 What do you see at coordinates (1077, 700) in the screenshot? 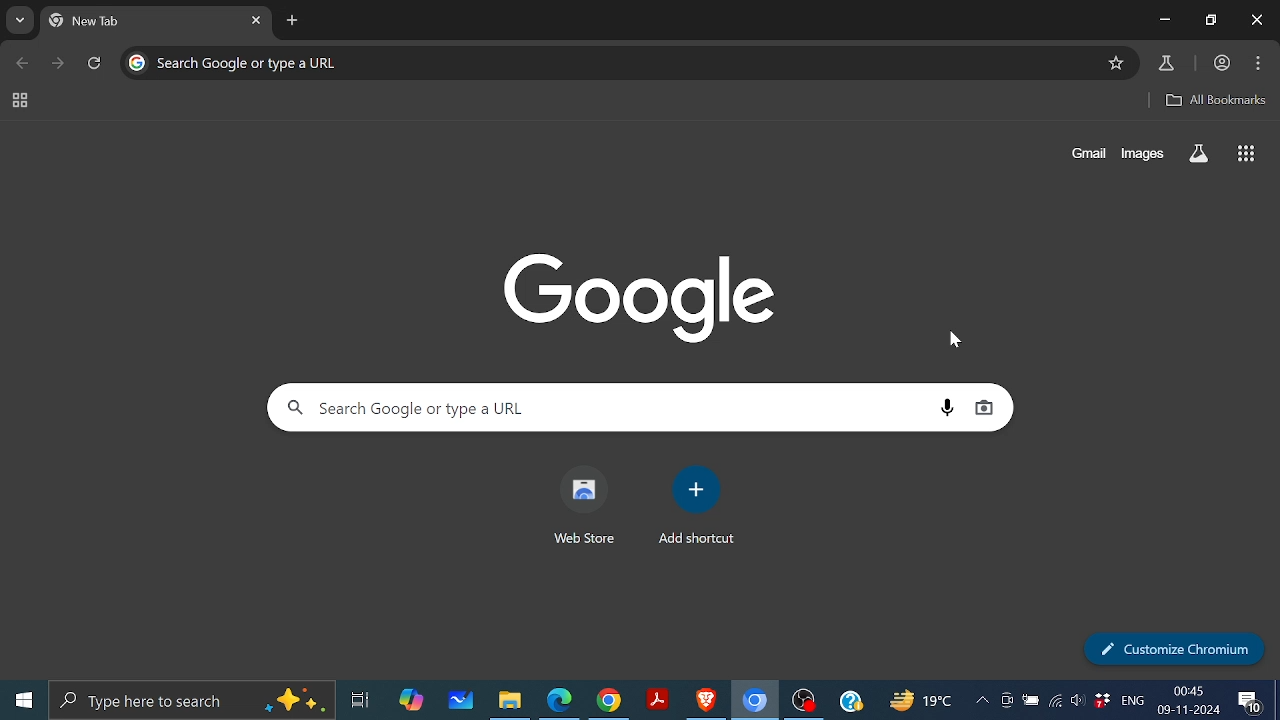
I see `Speaker/Headphones` at bounding box center [1077, 700].